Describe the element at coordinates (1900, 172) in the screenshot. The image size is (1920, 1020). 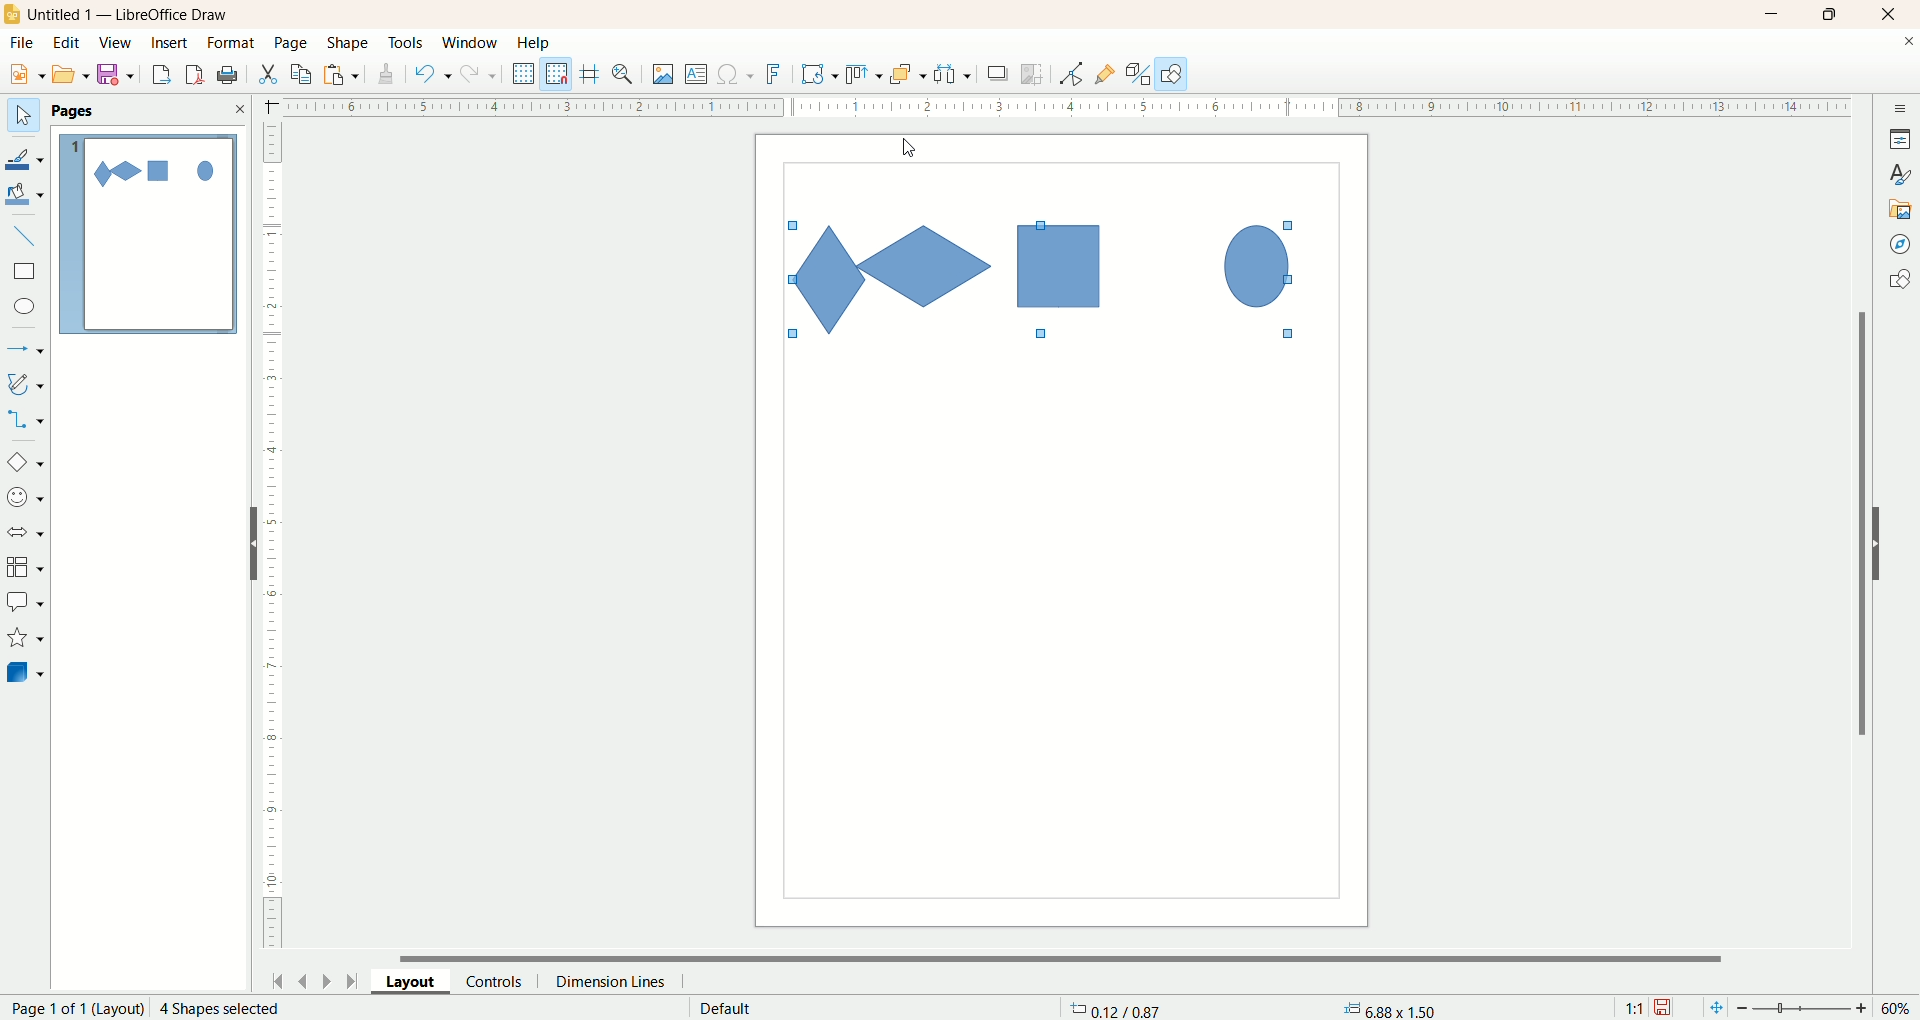
I see `styles` at that location.